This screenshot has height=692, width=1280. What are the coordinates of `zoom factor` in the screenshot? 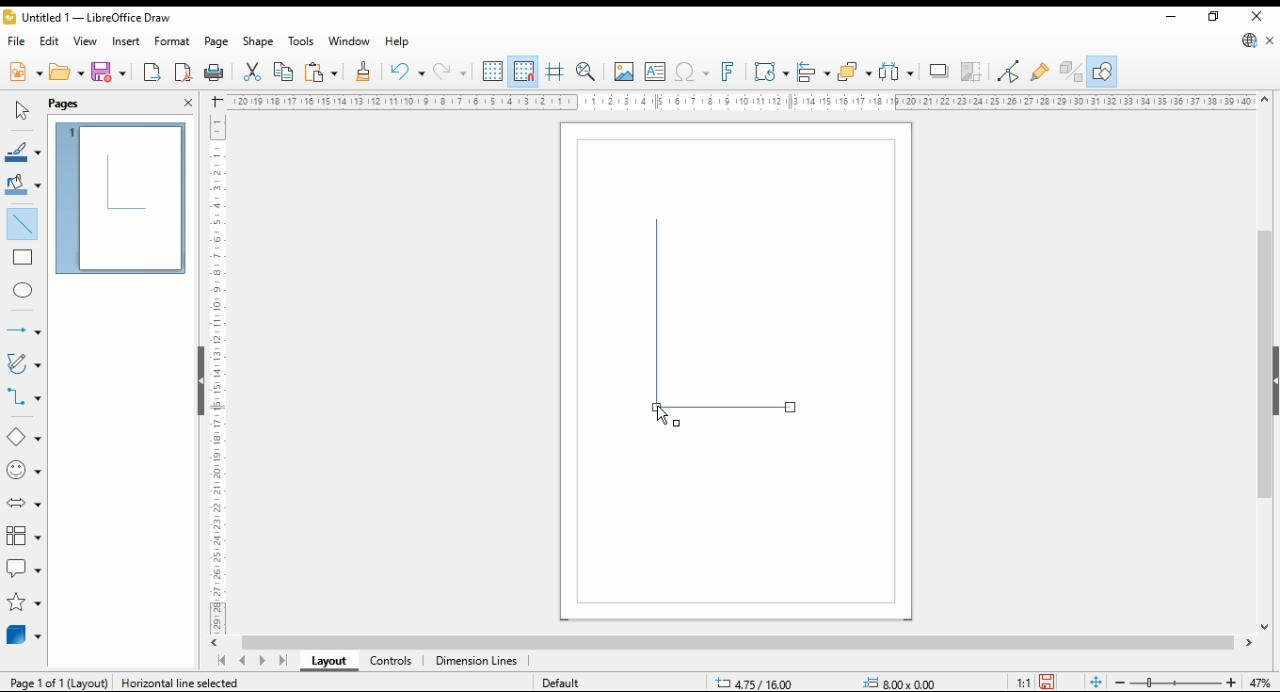 It's located at (1262, 683).